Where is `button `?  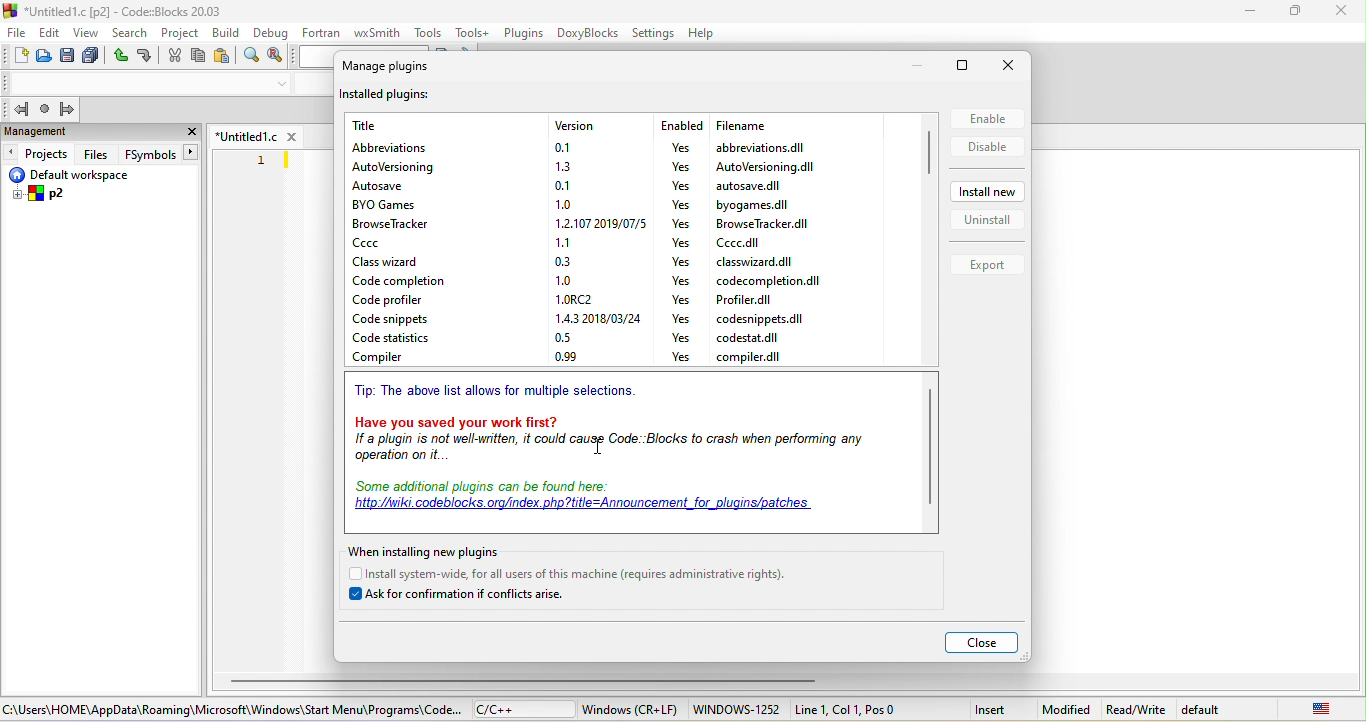 button  is located at coordinates (192, 152).